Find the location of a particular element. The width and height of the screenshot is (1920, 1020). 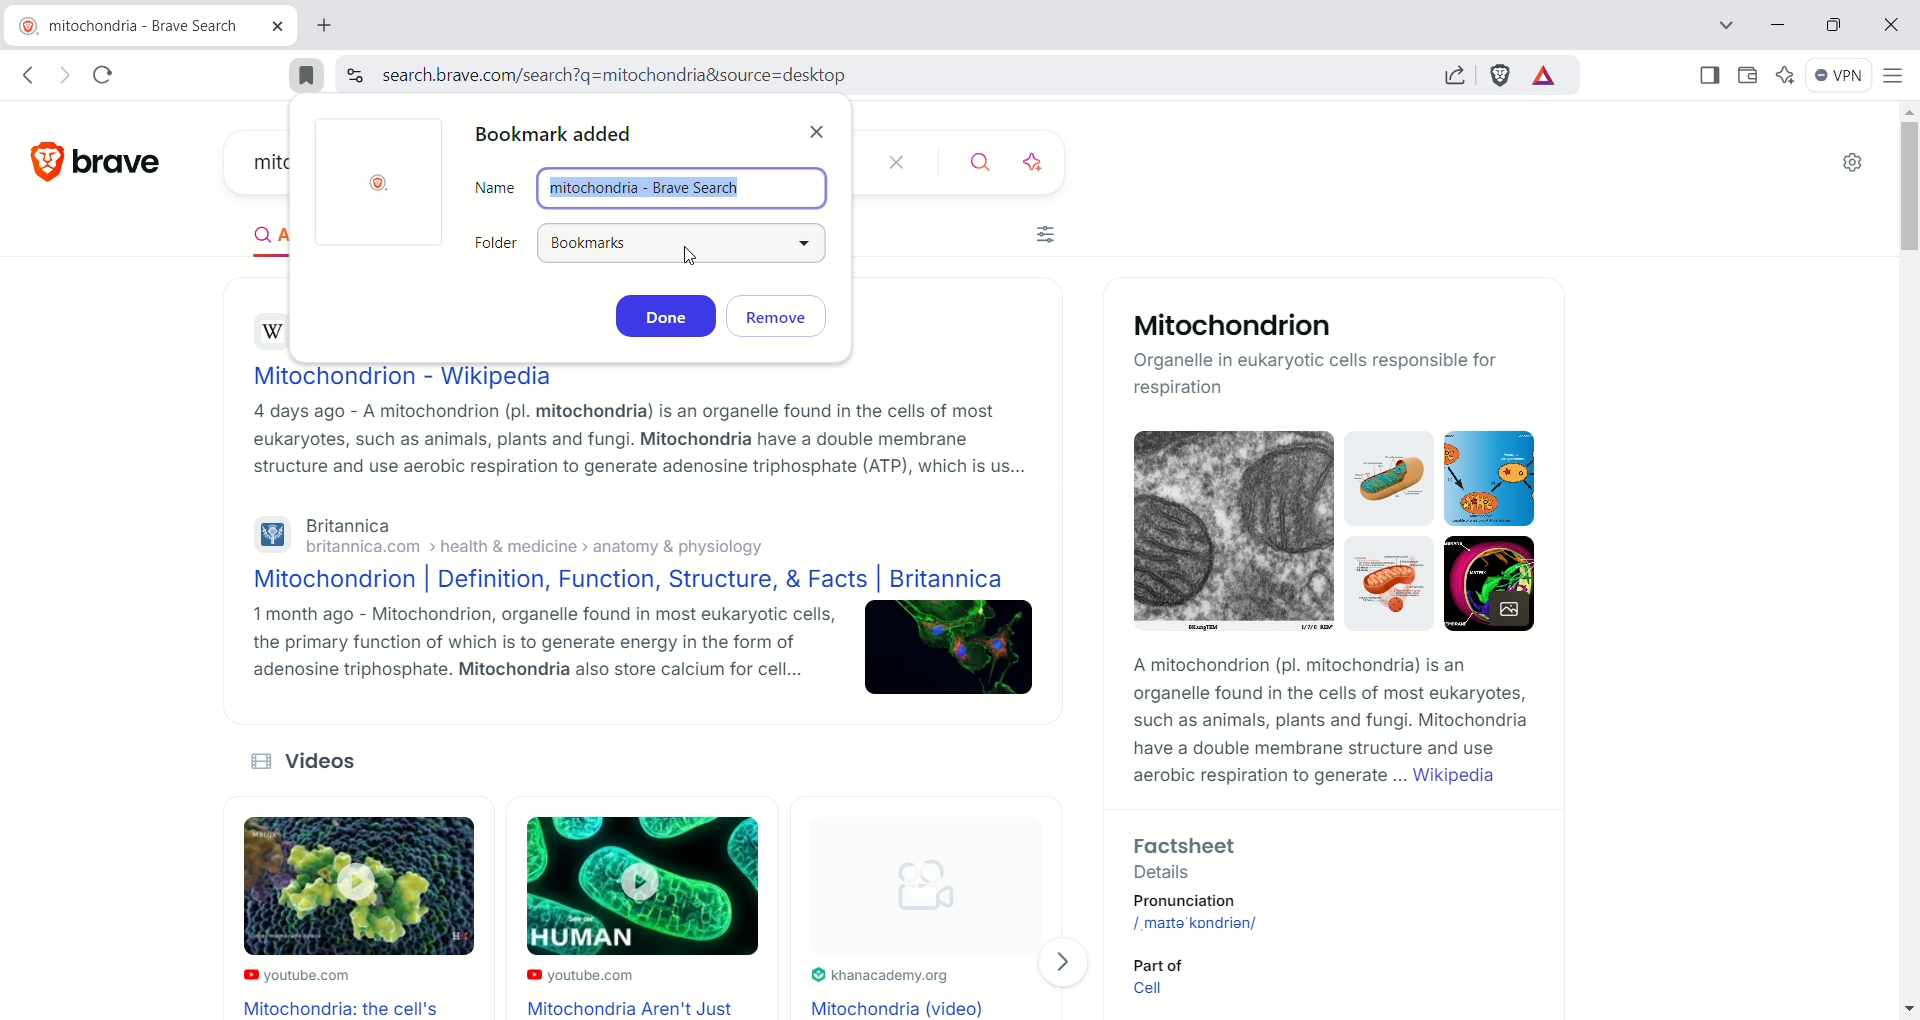

maximize is located at coordinates (1834, 26).